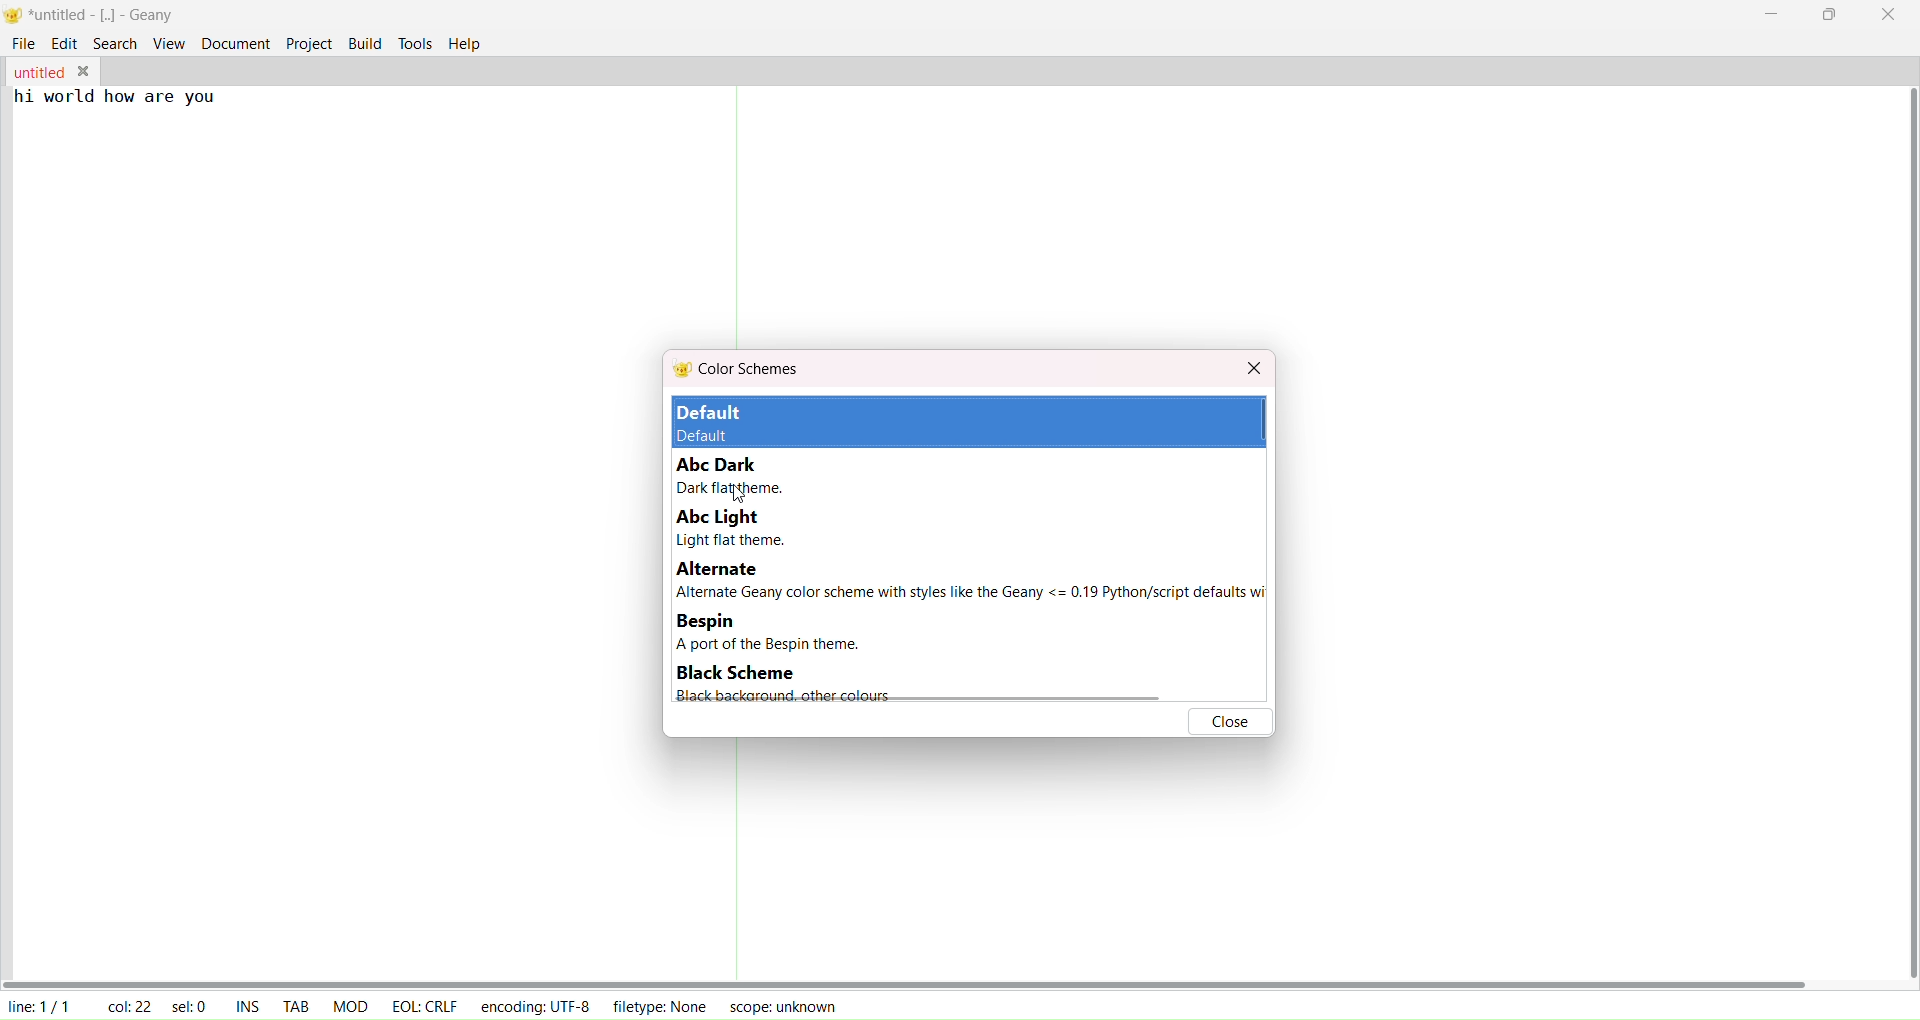  What do you see at coordinates (662, 1004) in the screenshot?
I see `filetype:None` at bounding box center [662, 1004].